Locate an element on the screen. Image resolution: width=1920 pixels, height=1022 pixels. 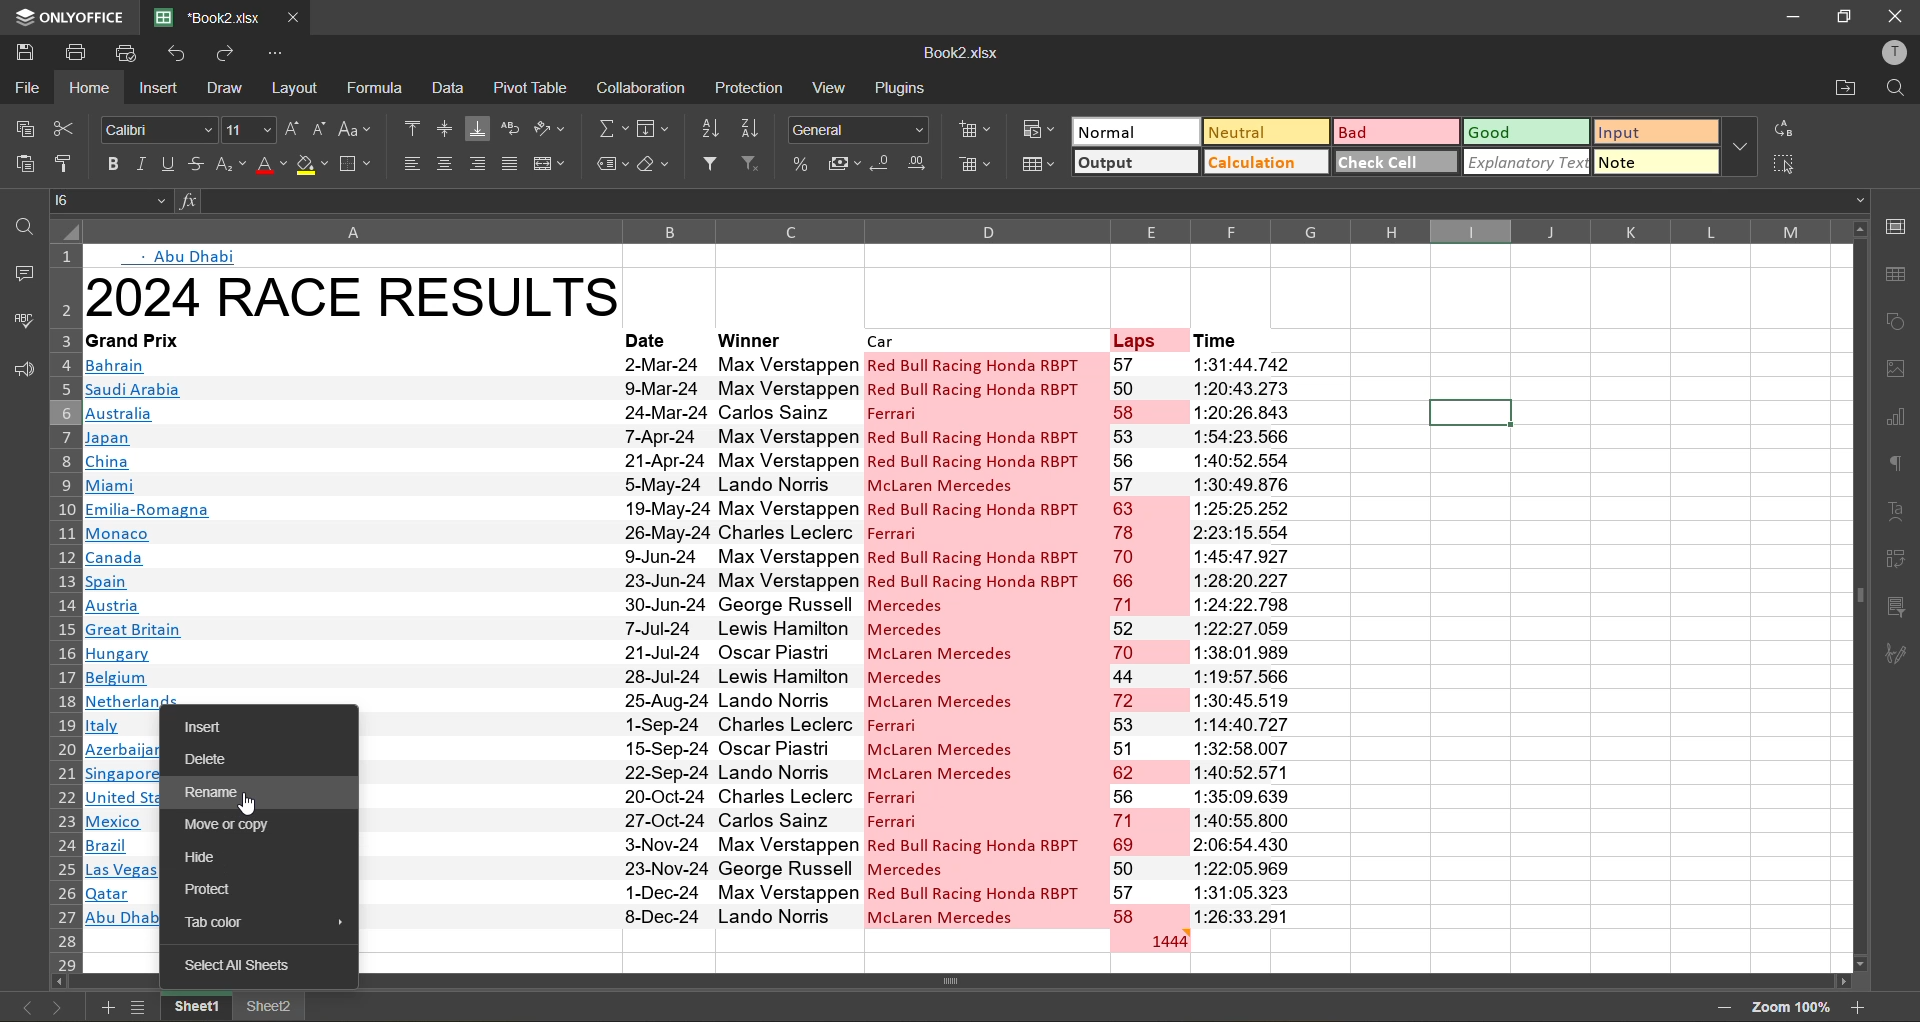
spellcheck is located at coordinates (22, 322).